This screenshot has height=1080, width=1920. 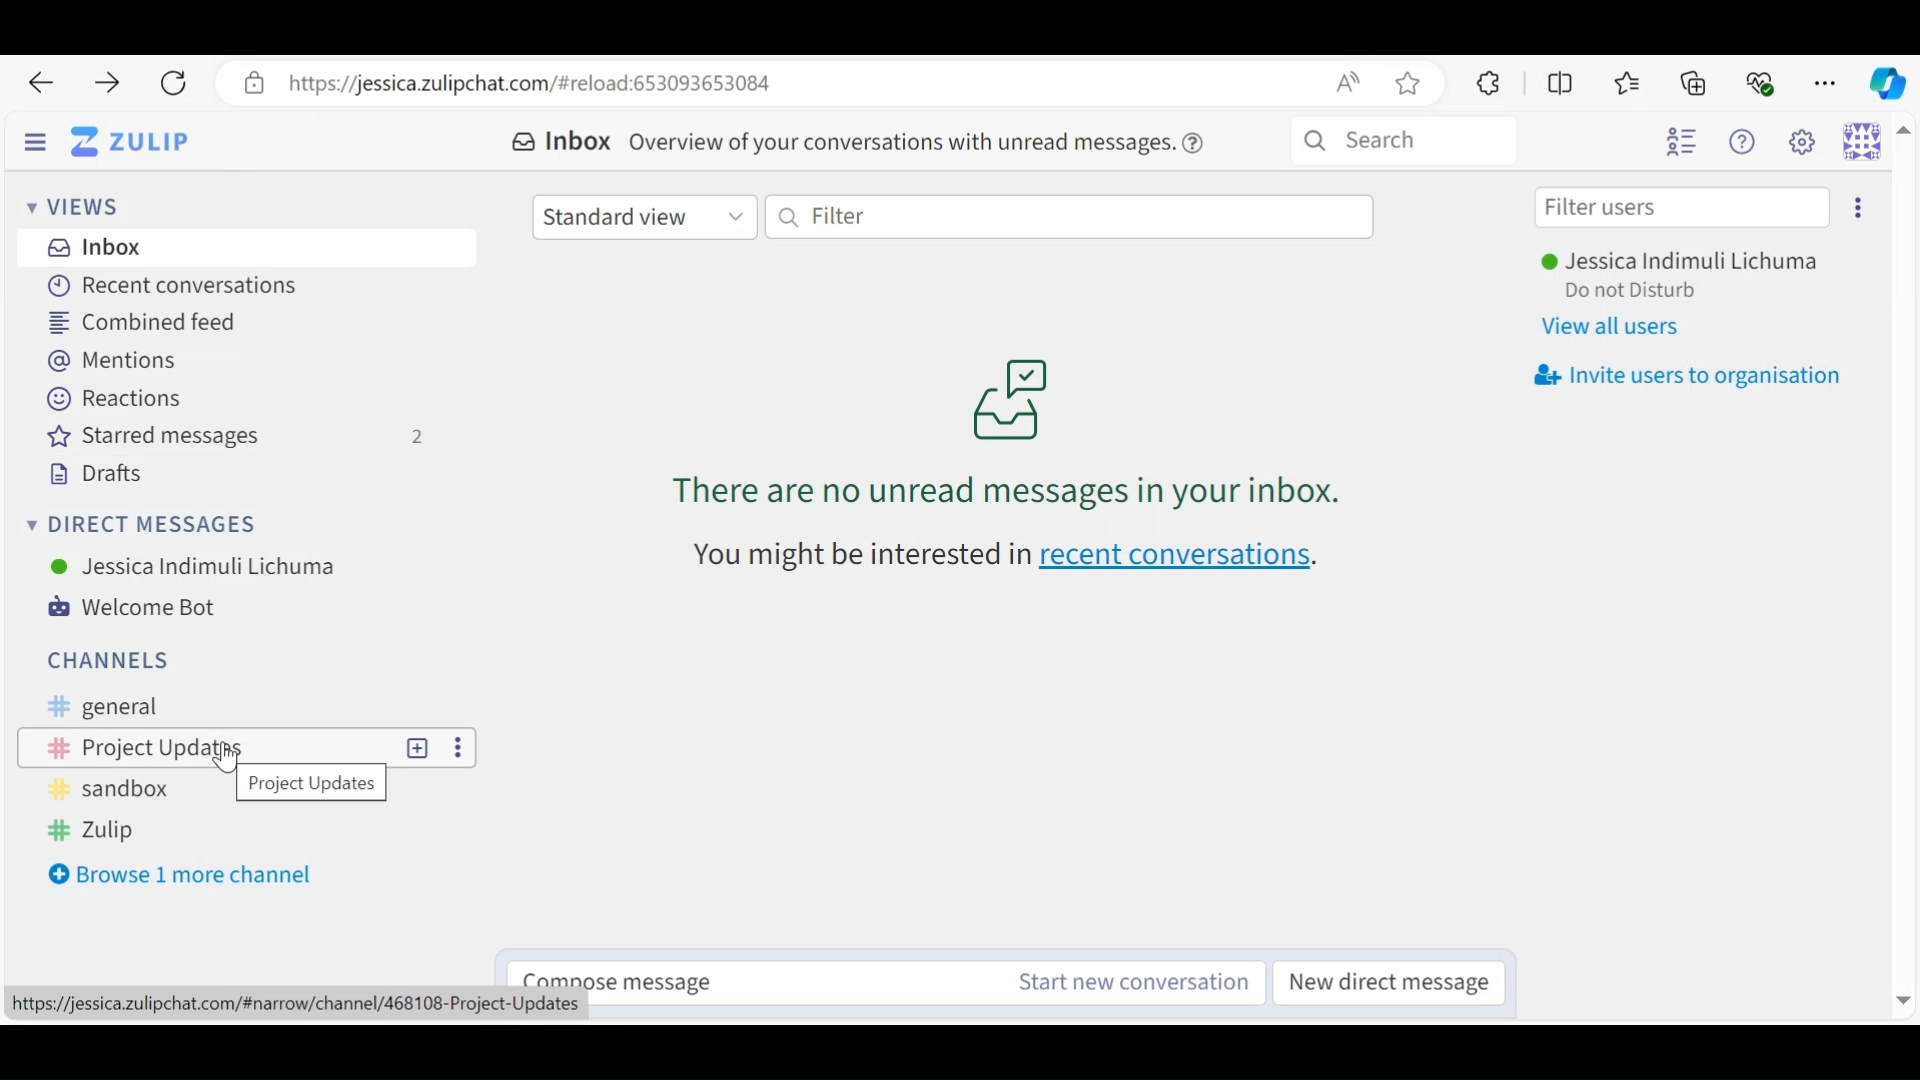 What do you see at coordinates (1807, 143) in the screenshot?
I see `Main menu` at bounding box center [1807, 143].